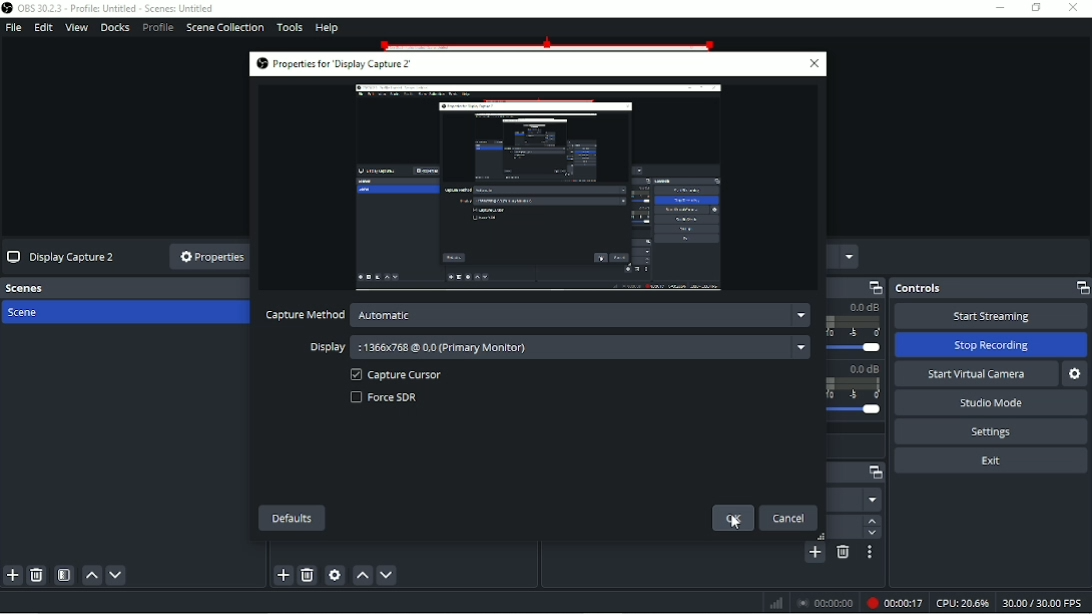 Image resolution: width=1092 pixels, height=614 pixels. Describe the element at coordinates (842, 552) in the screenshot. I see `Remove configurable transition` at that location.